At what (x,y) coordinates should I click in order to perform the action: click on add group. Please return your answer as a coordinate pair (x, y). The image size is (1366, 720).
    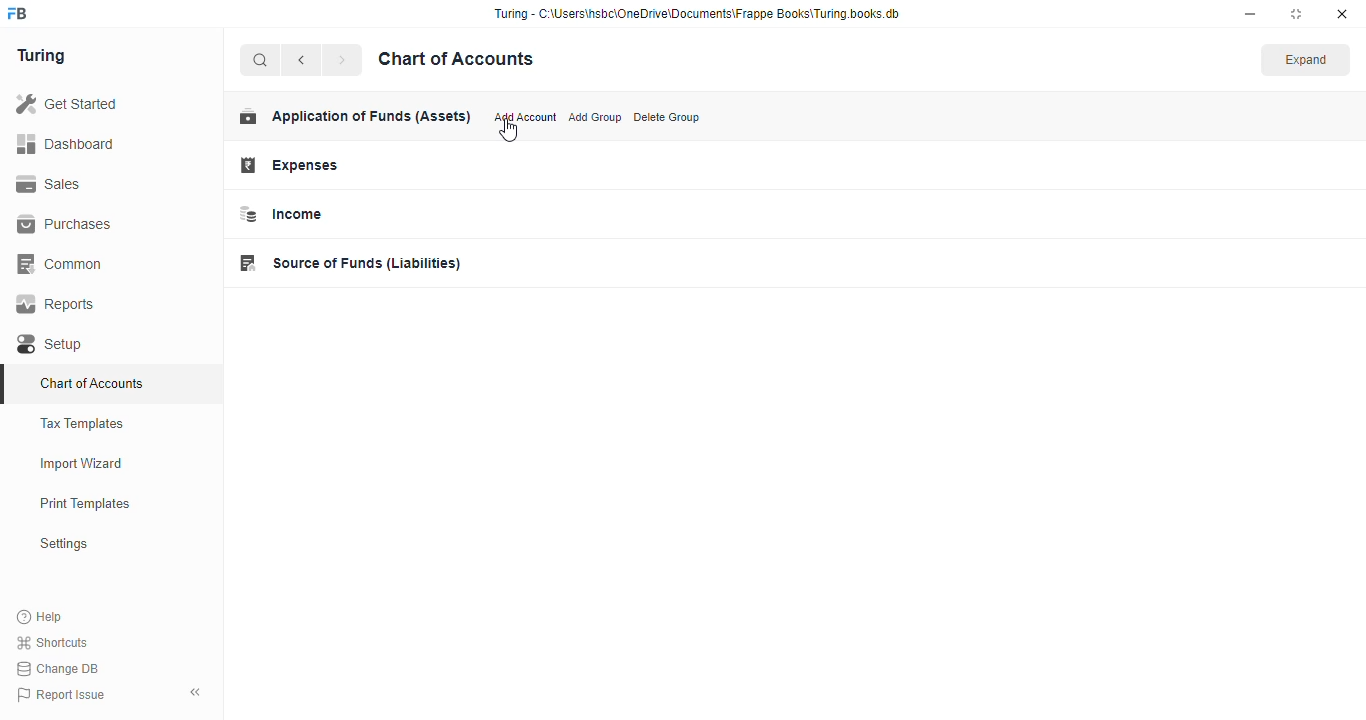
    Looking at the image, I should click on (595, 117).